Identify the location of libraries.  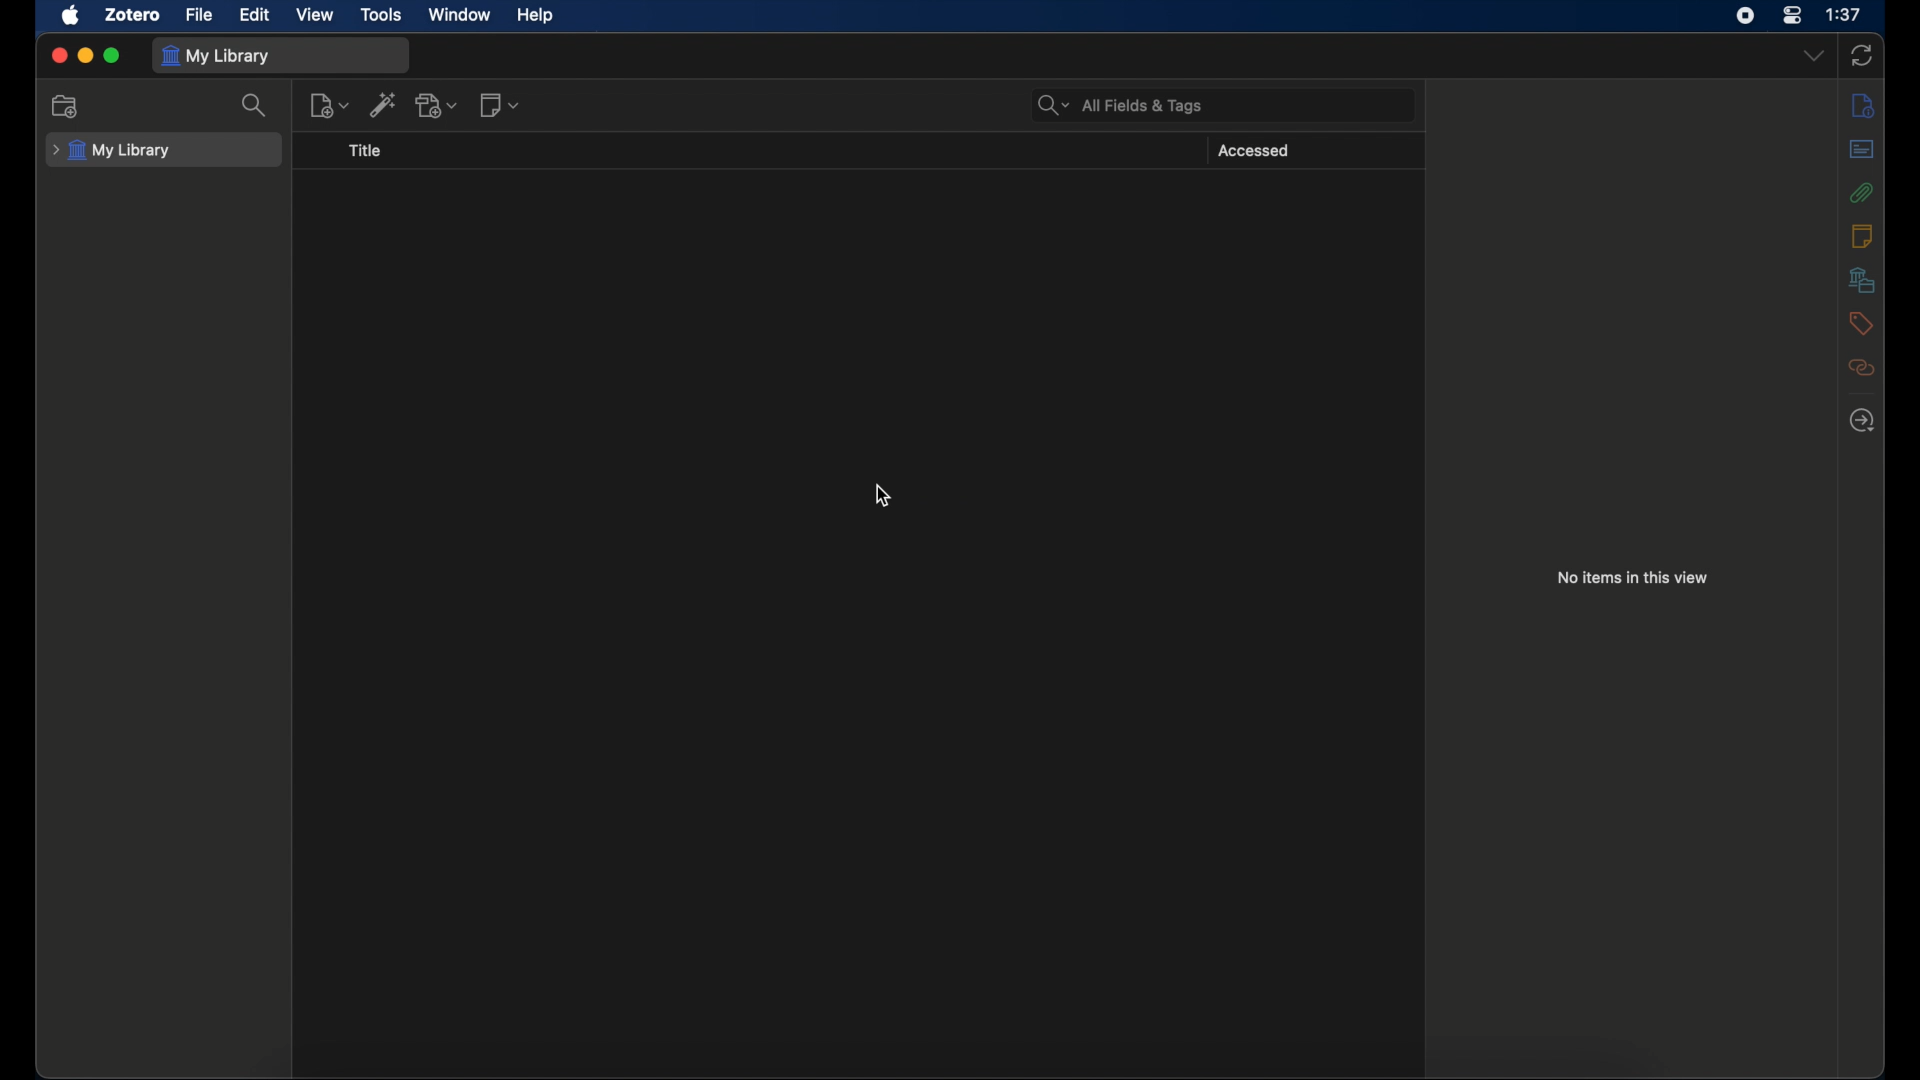
(1860, 279).